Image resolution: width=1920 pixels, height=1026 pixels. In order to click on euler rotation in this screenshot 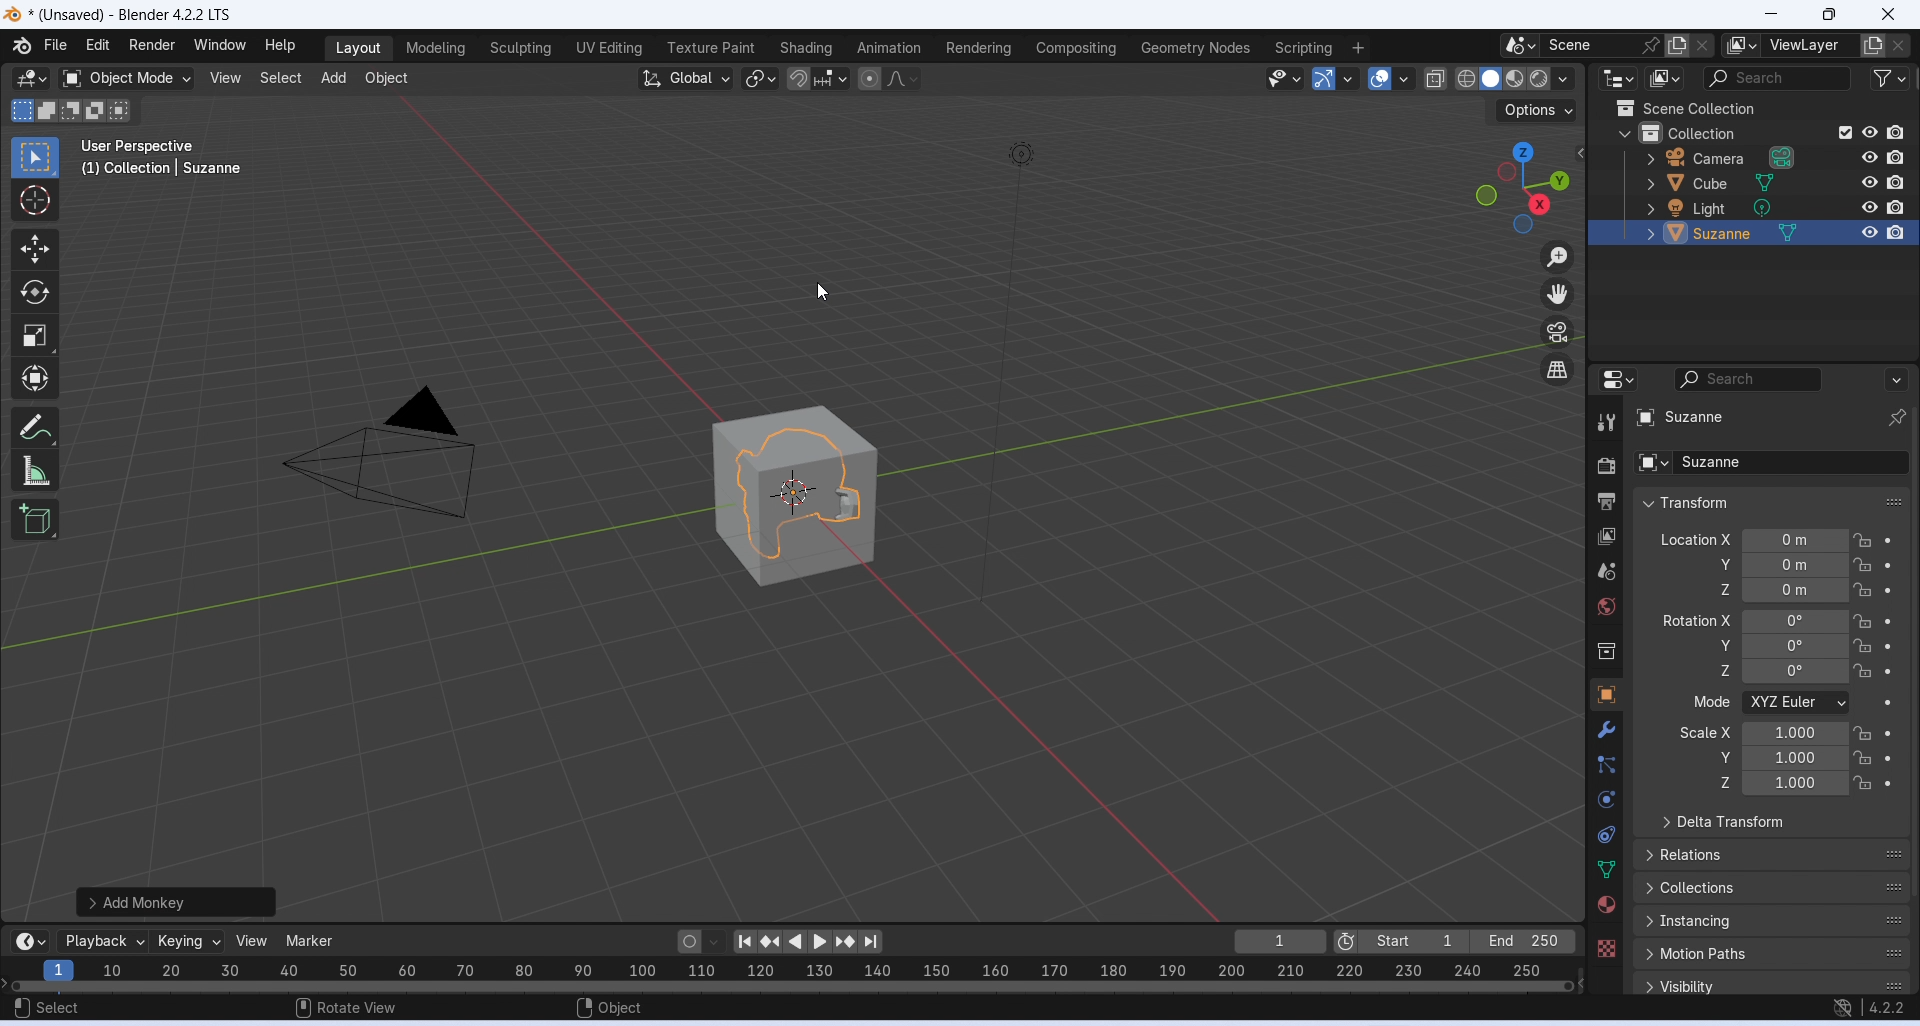, I will do `click(1795, 645)`.